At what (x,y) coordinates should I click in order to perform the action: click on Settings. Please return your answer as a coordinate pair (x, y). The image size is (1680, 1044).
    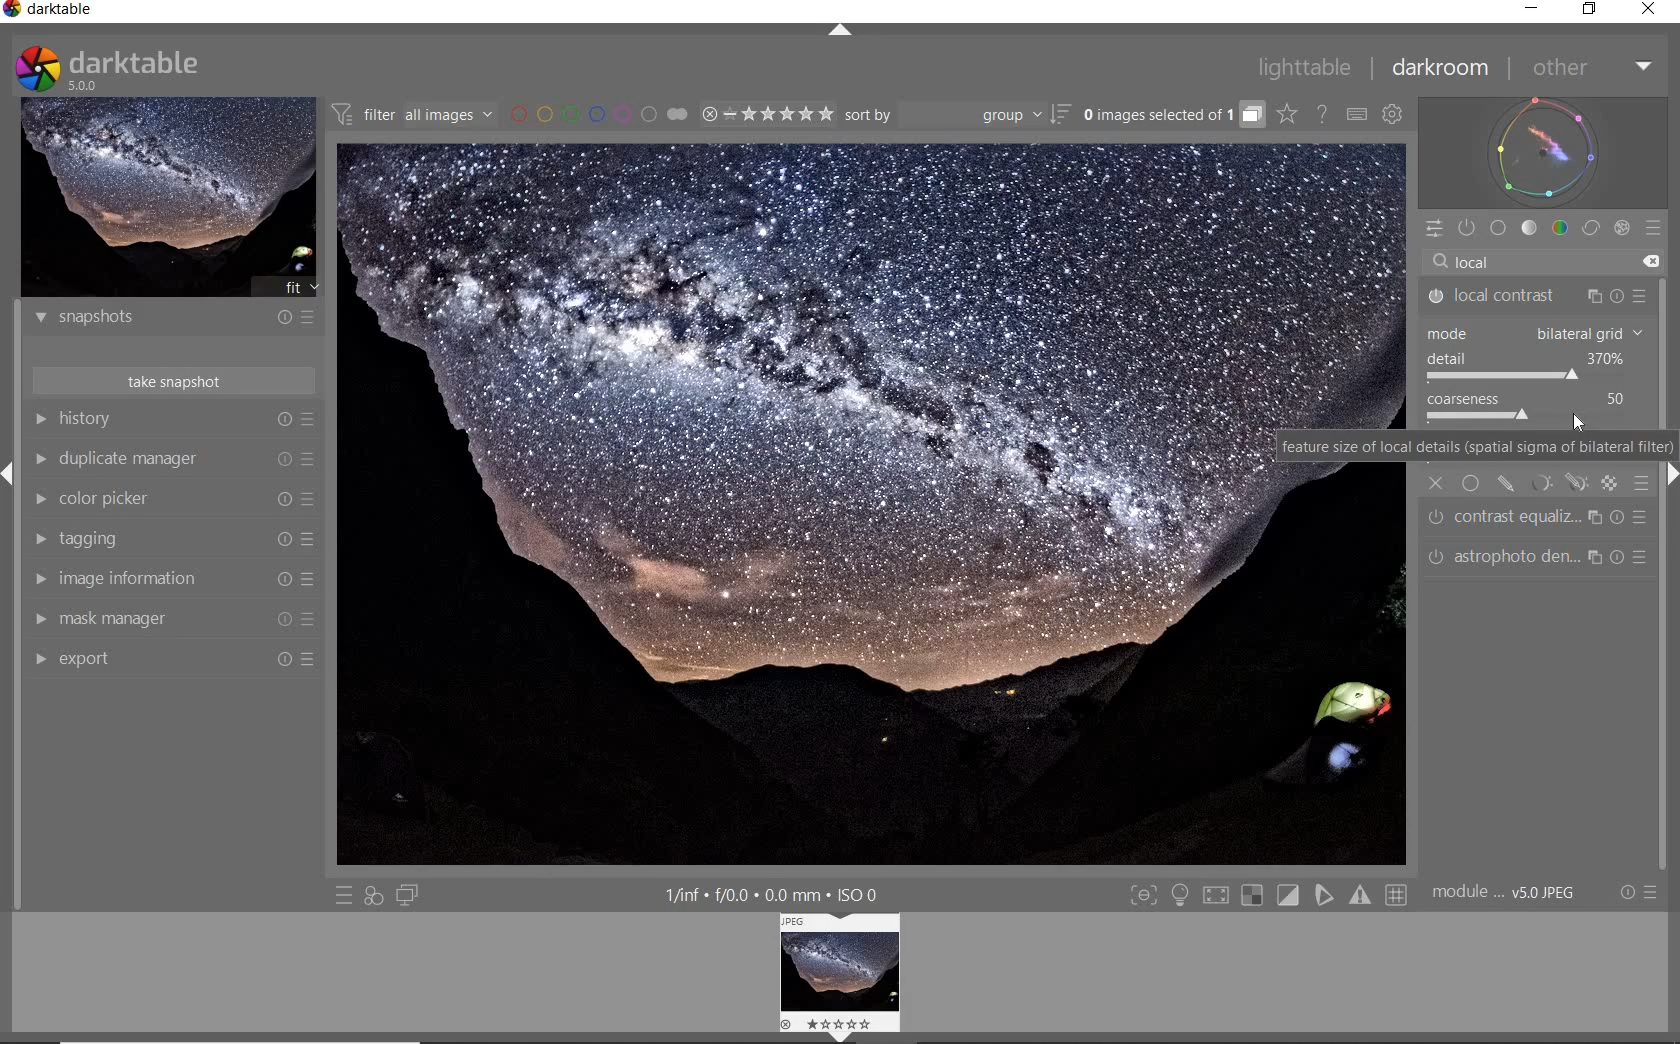
    Looking at the image, I should click on (1626, 893).